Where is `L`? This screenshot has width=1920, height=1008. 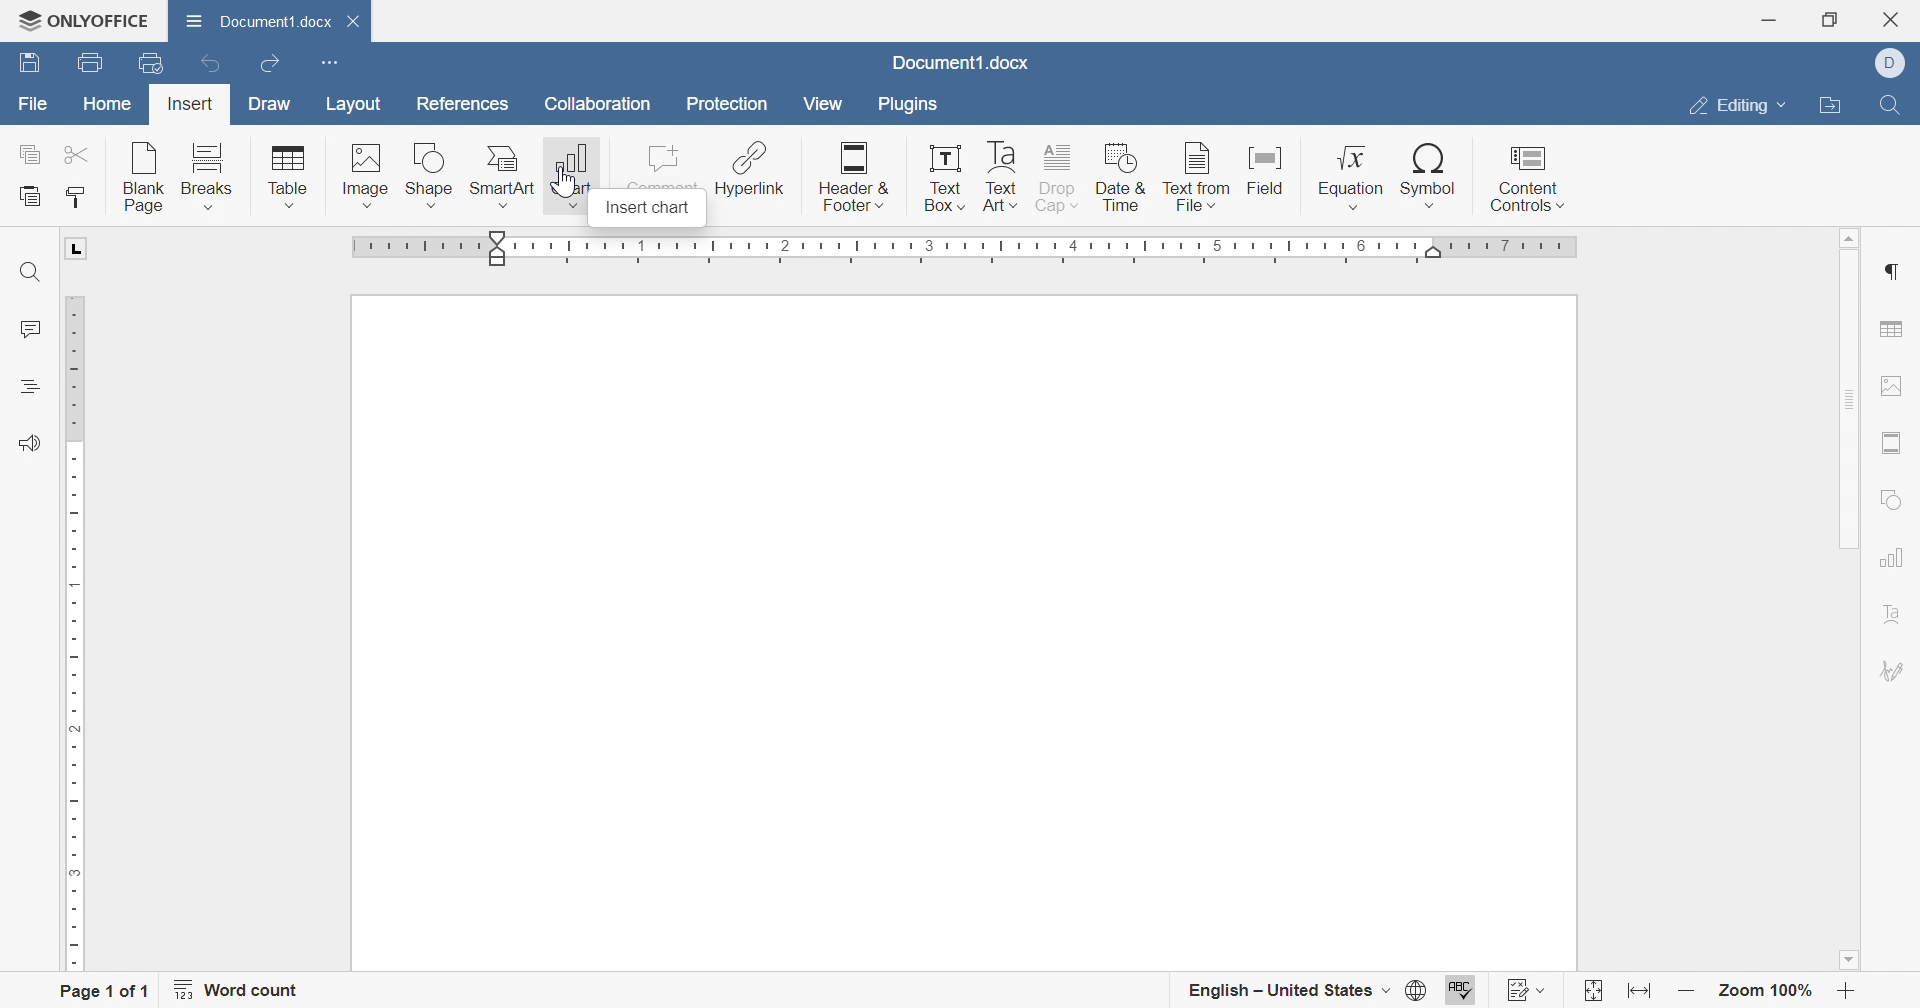
L is located at coordinates (78, 249).